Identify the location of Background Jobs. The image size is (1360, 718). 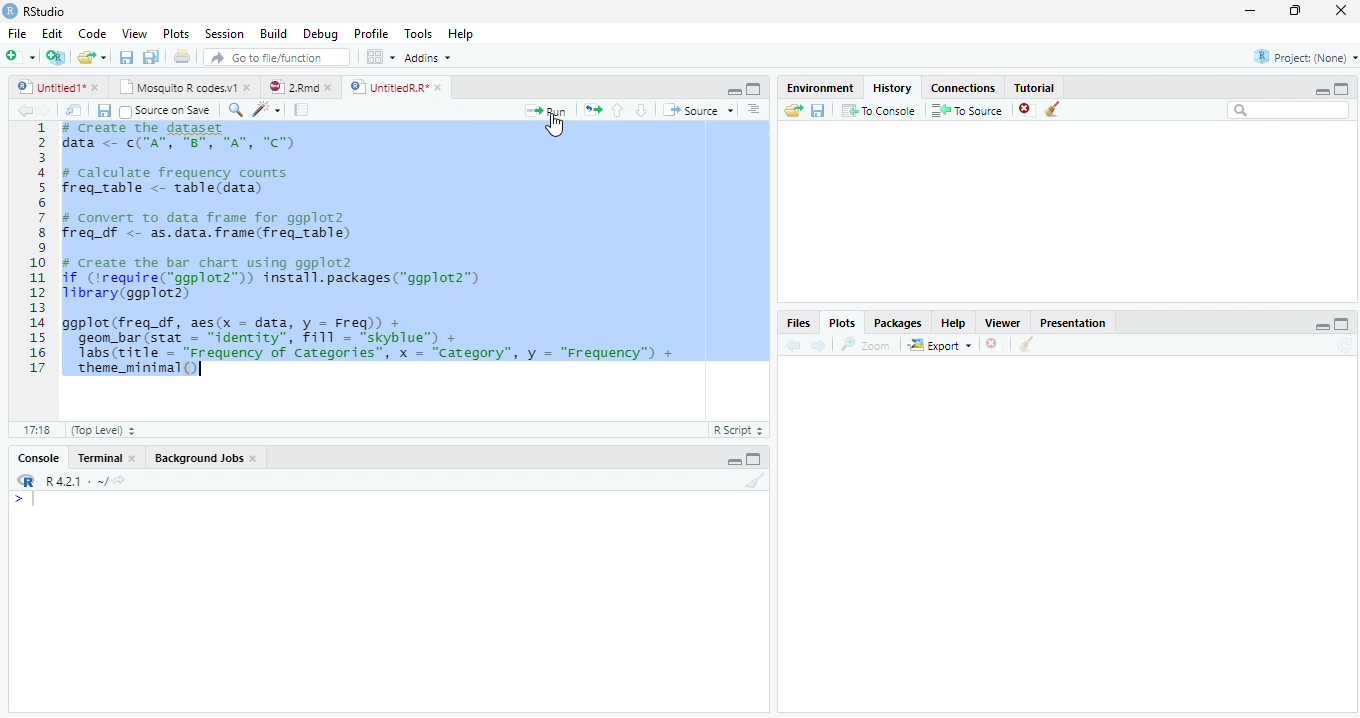
(207, 457).